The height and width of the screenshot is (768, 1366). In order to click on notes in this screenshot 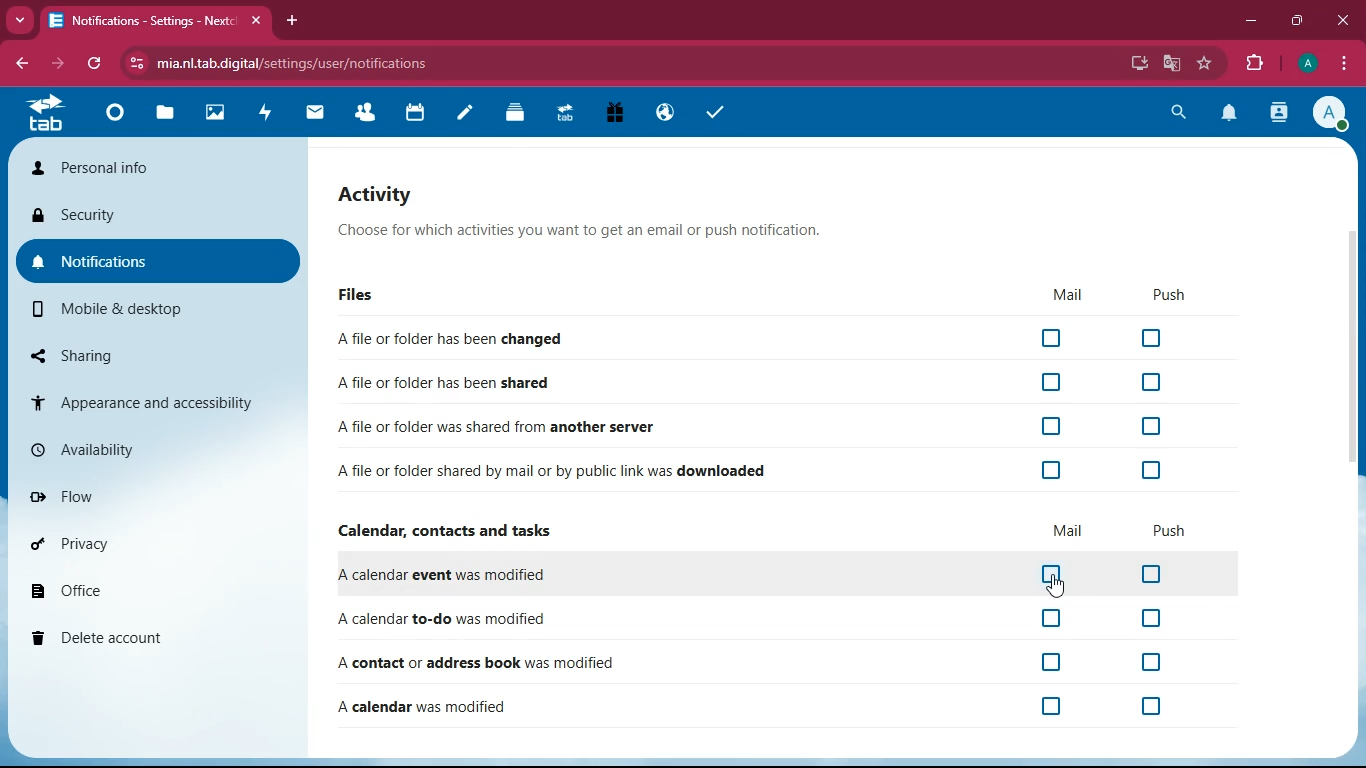, I will do `click(468, 116)`.